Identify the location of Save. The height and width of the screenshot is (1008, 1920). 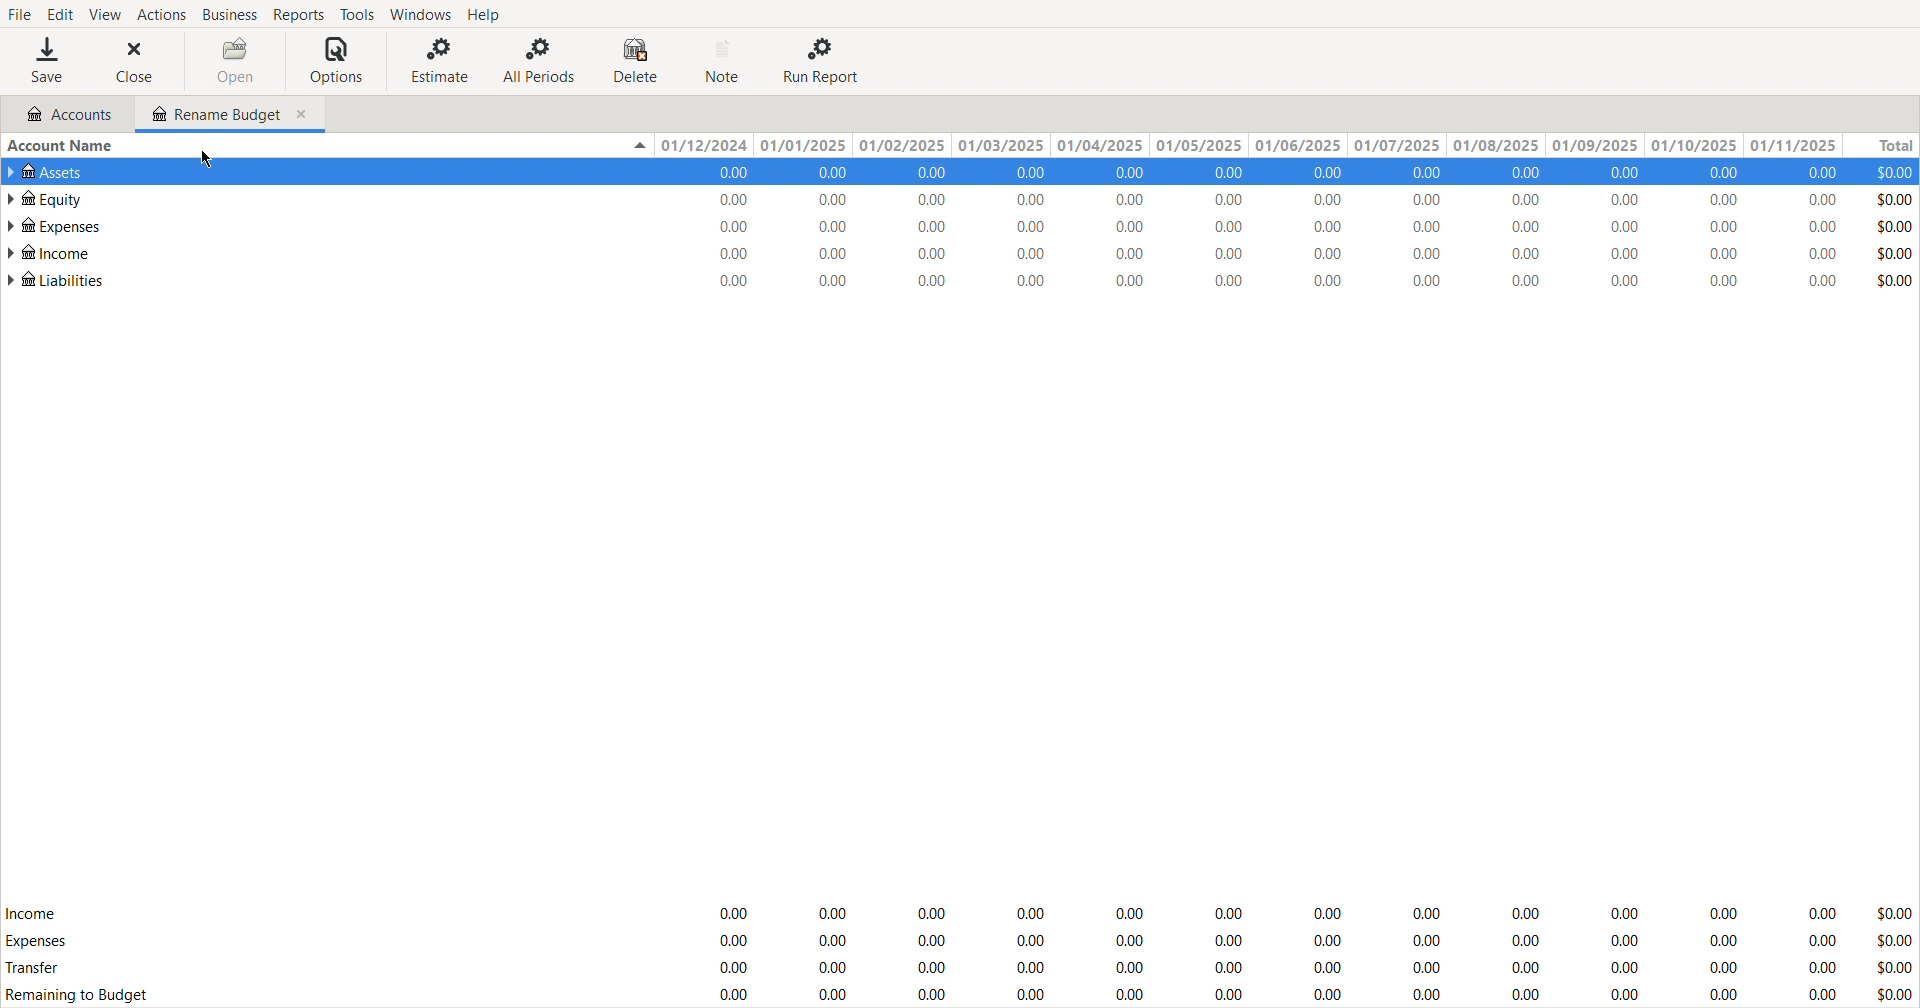
(47, 60).